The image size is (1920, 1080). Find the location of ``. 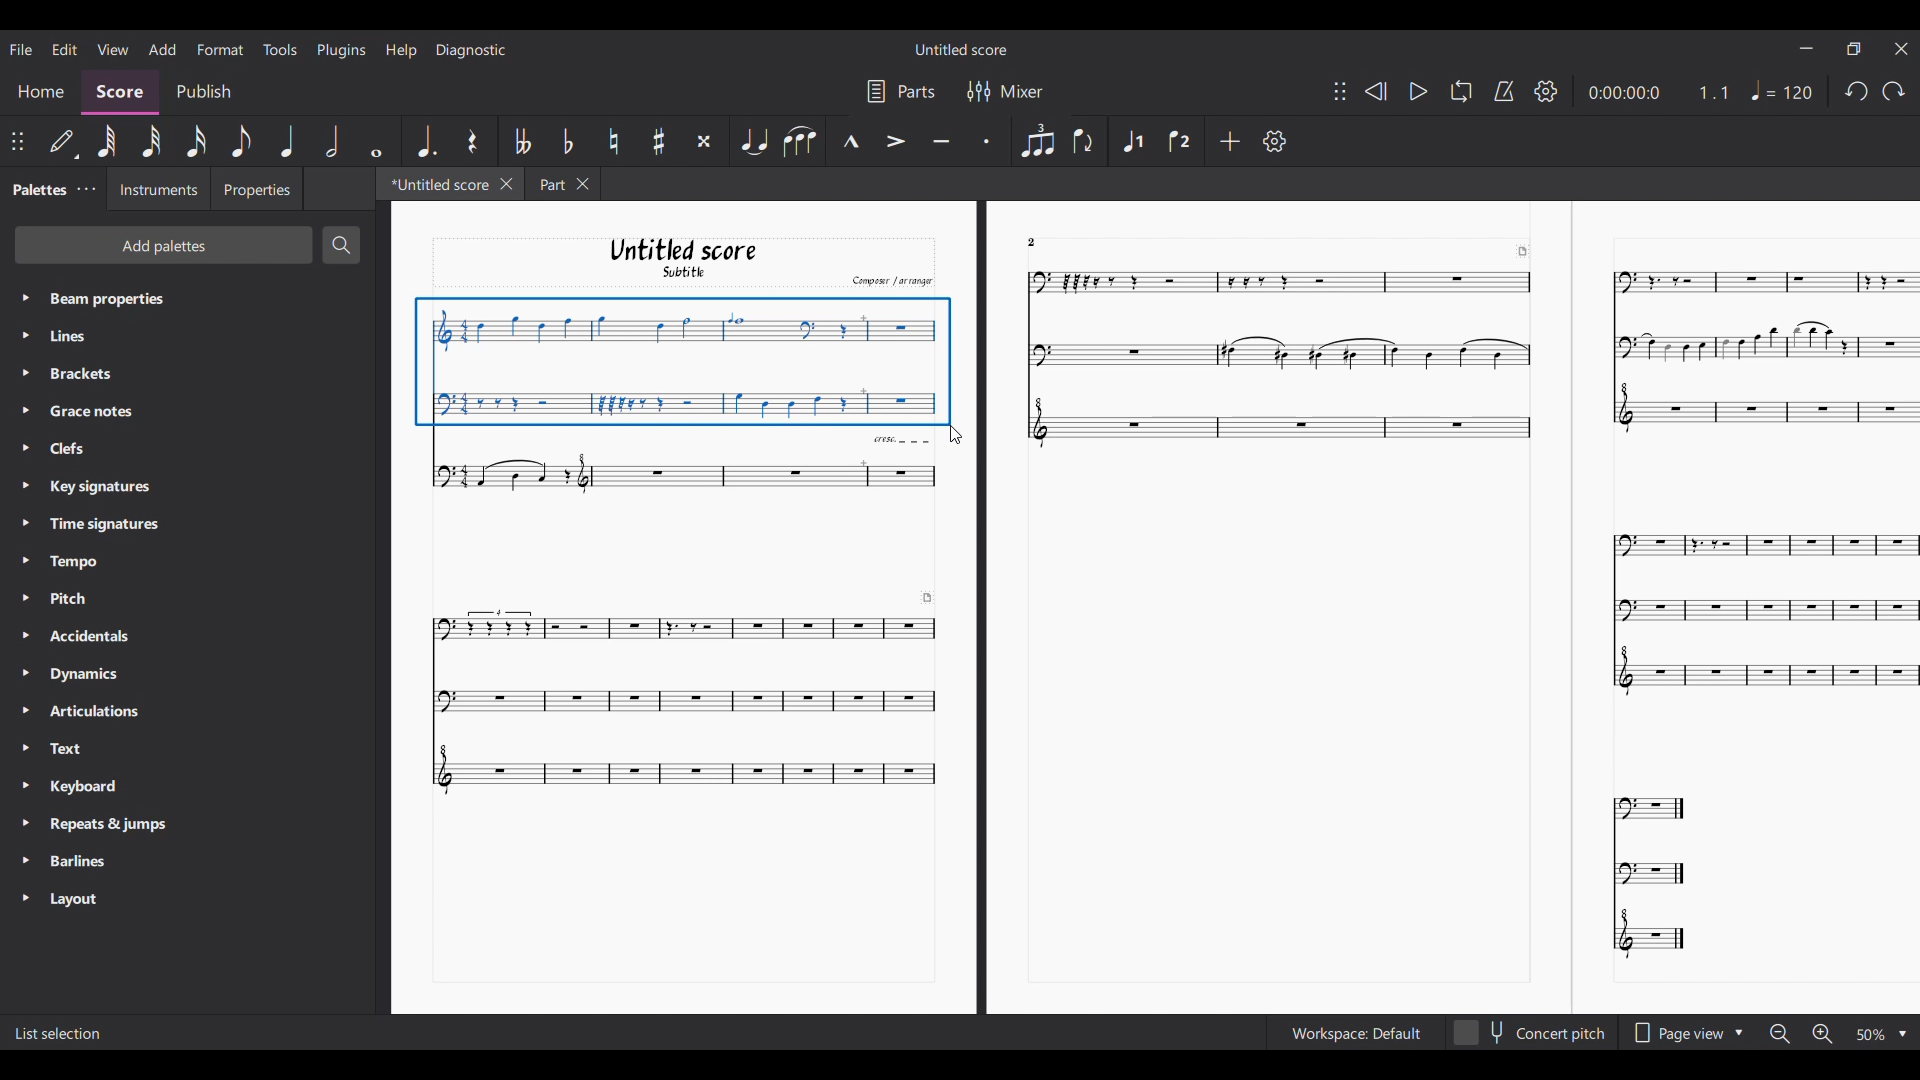

 is located at coordinates (1644, 932).